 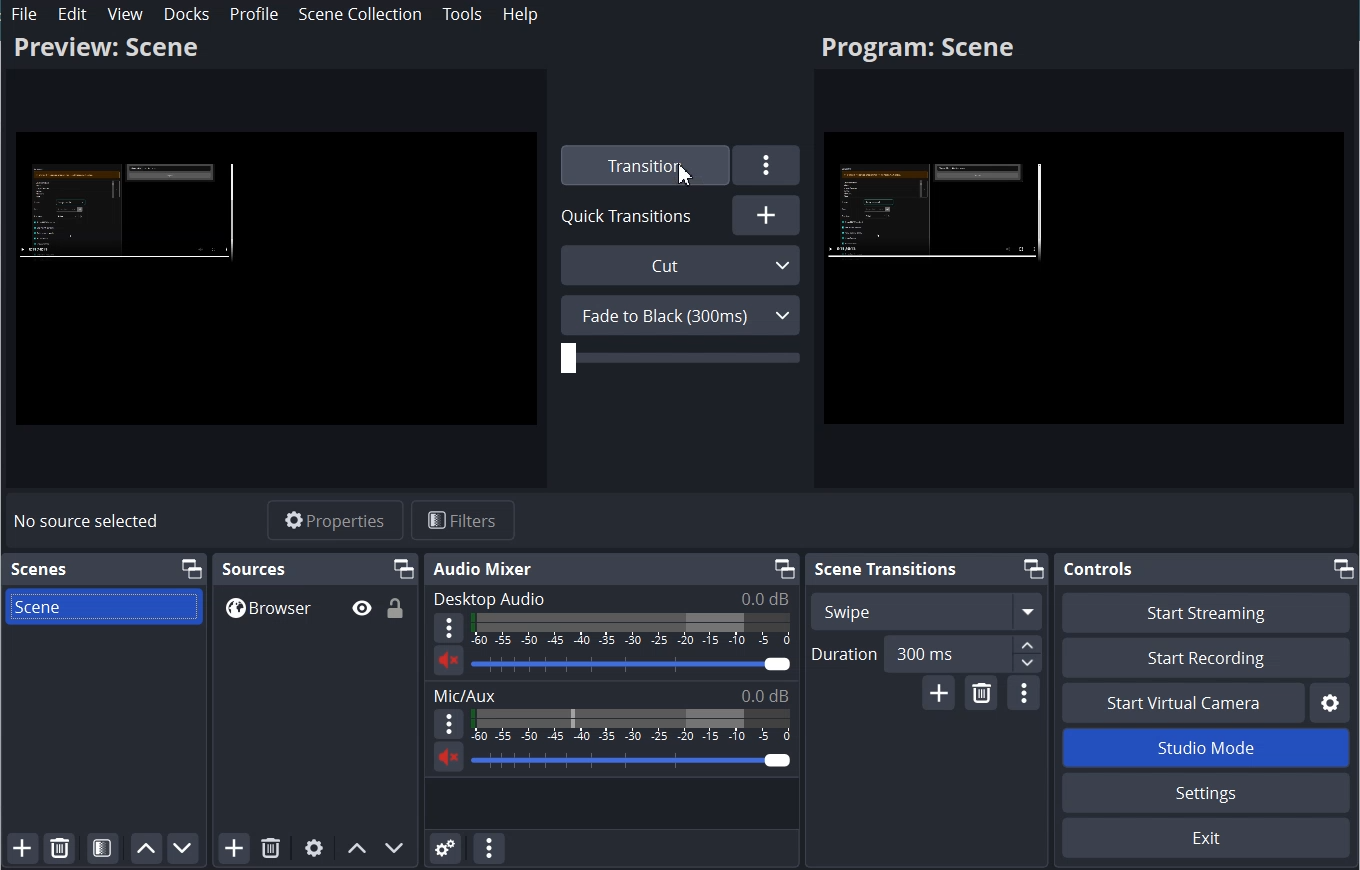 I want to click on Advance Audio Properties, so click(x=445, y=848).